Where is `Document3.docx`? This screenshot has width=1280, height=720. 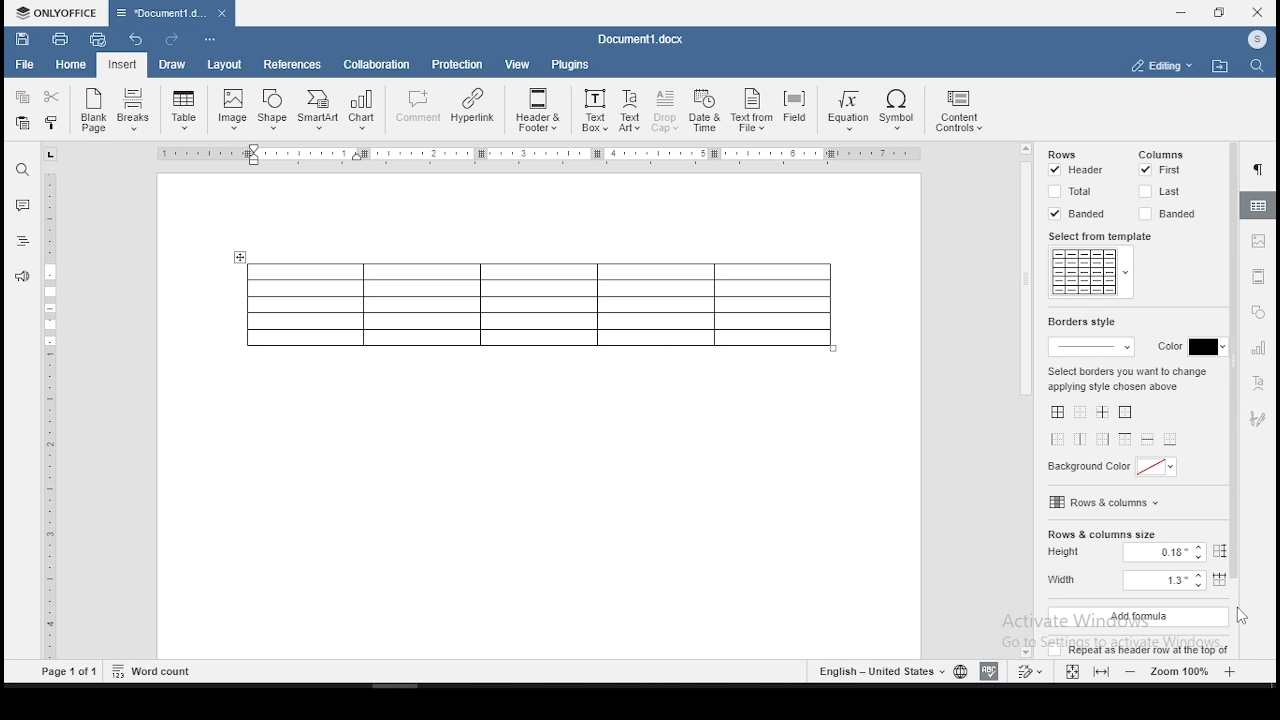
Document3.docx is located at coordinates (171, 13).